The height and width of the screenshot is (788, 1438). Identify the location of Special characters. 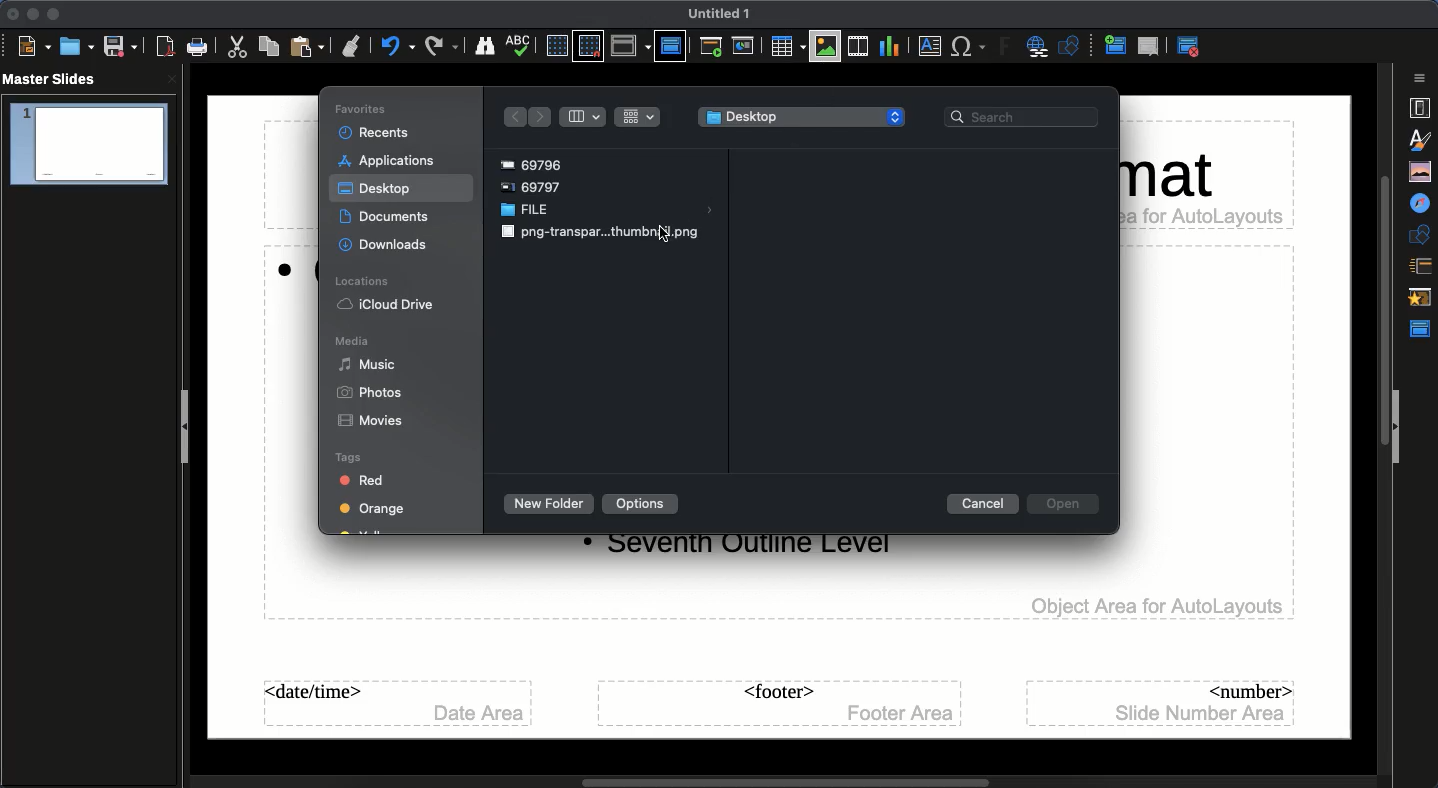
(969, 47).